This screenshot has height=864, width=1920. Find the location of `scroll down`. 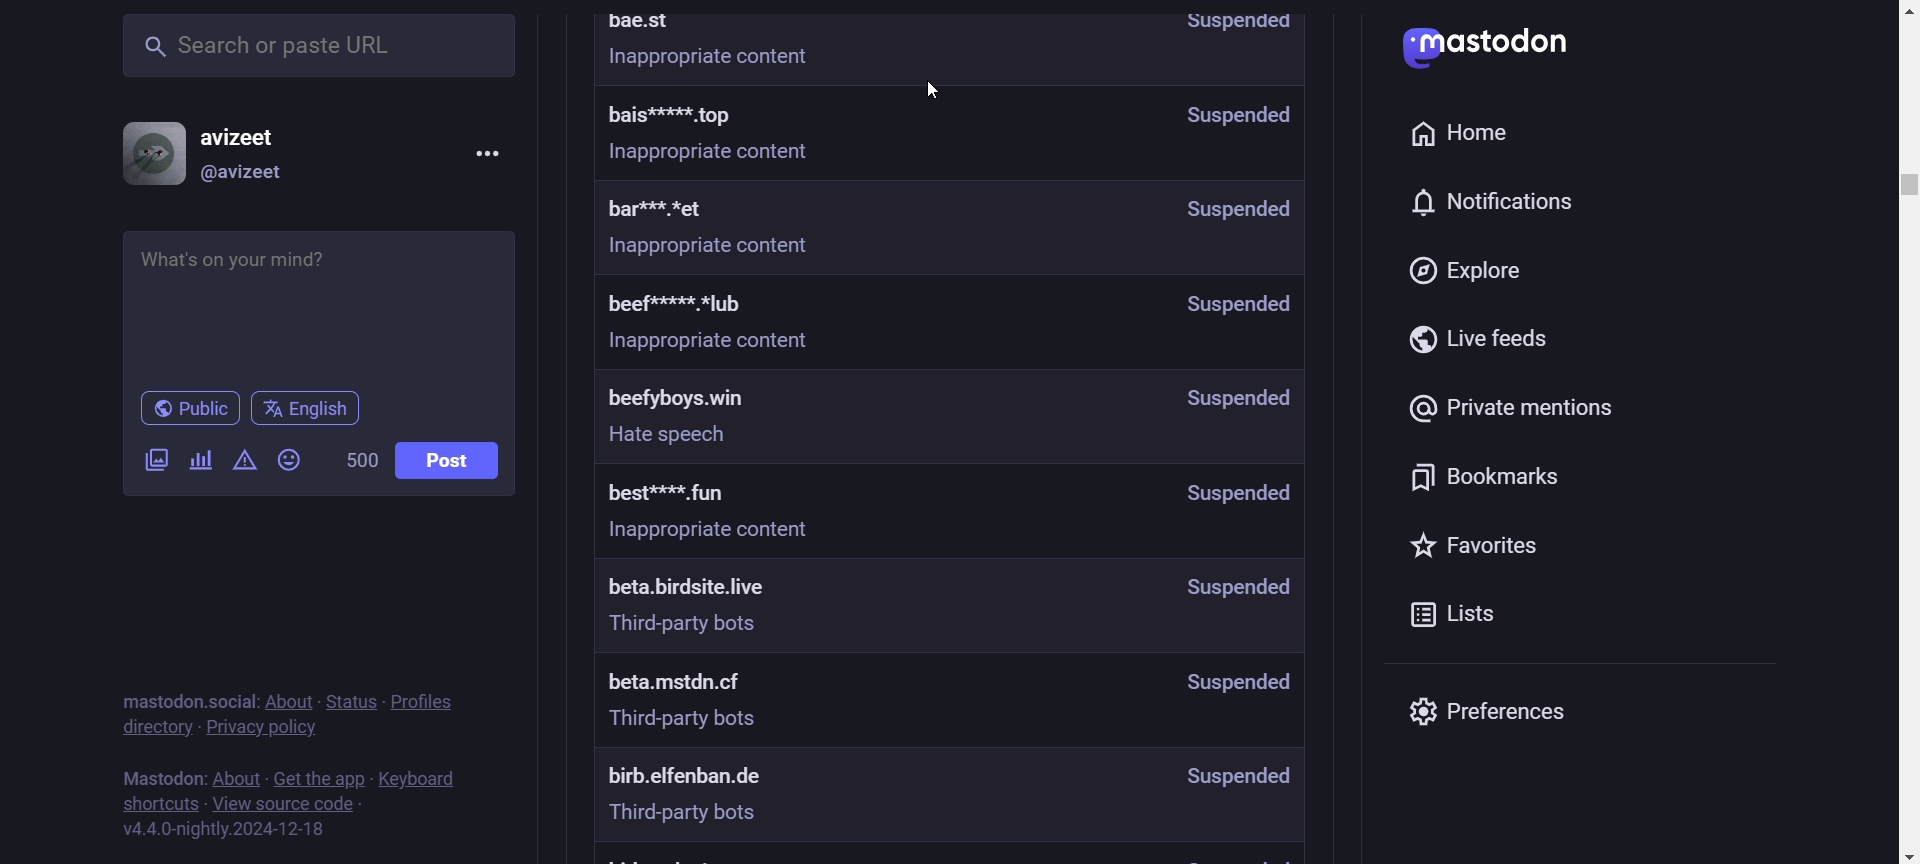

scroll down is located at coordinates (1896, 857).